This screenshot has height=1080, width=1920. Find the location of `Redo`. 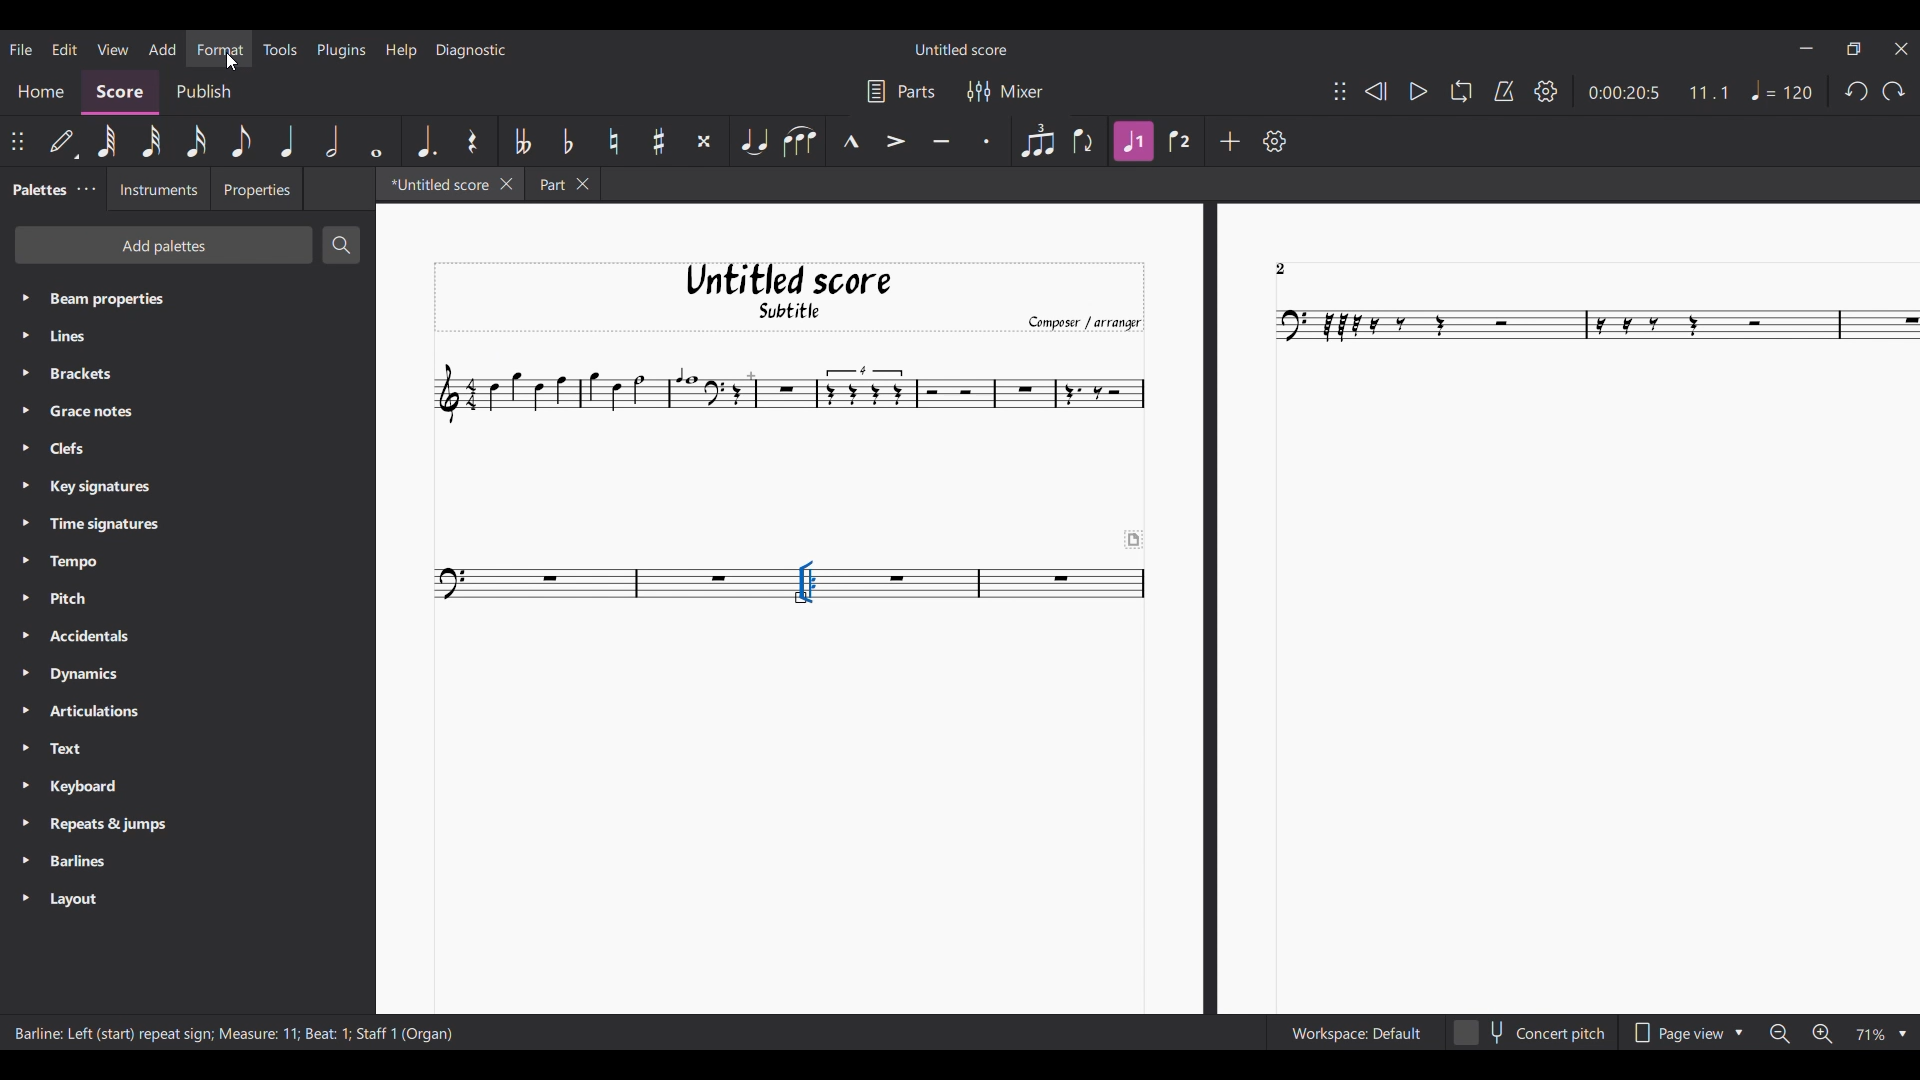

Redo is located at coordinates (1893, 91).